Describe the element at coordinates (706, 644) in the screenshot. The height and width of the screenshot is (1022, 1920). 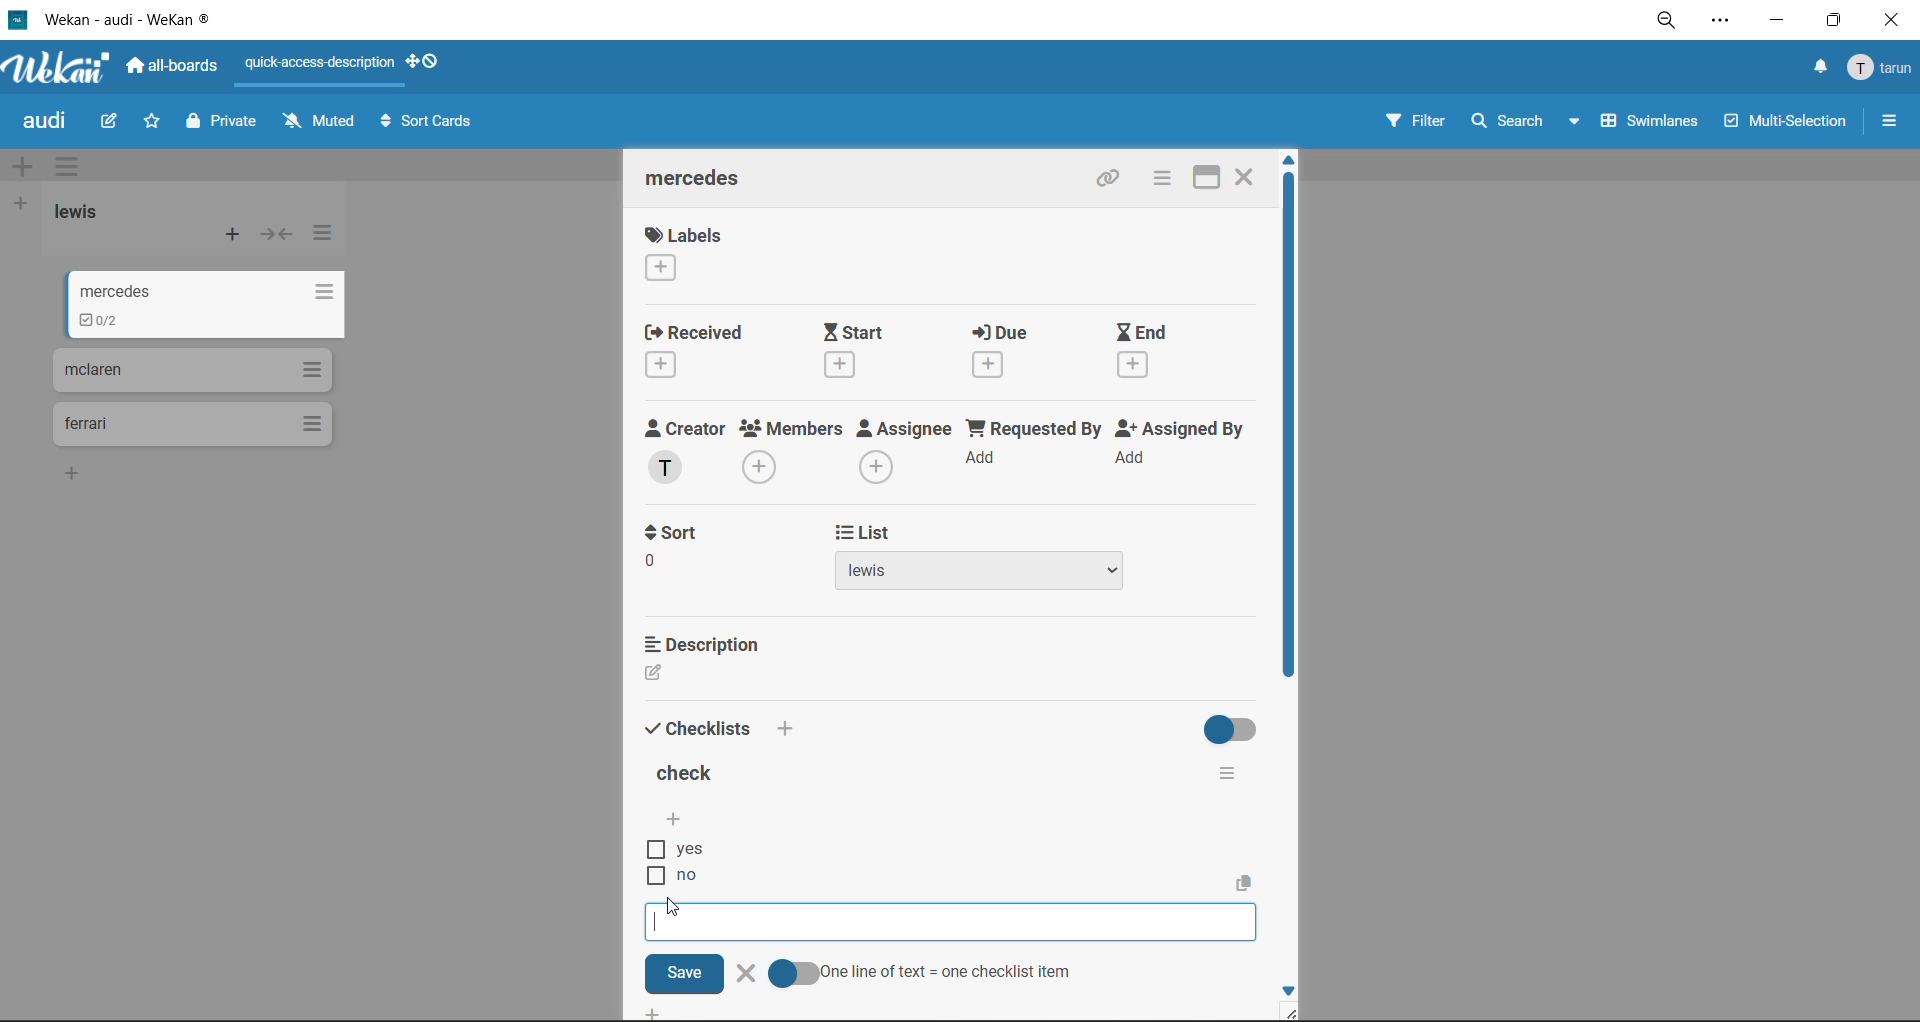
I see `description` at that location.